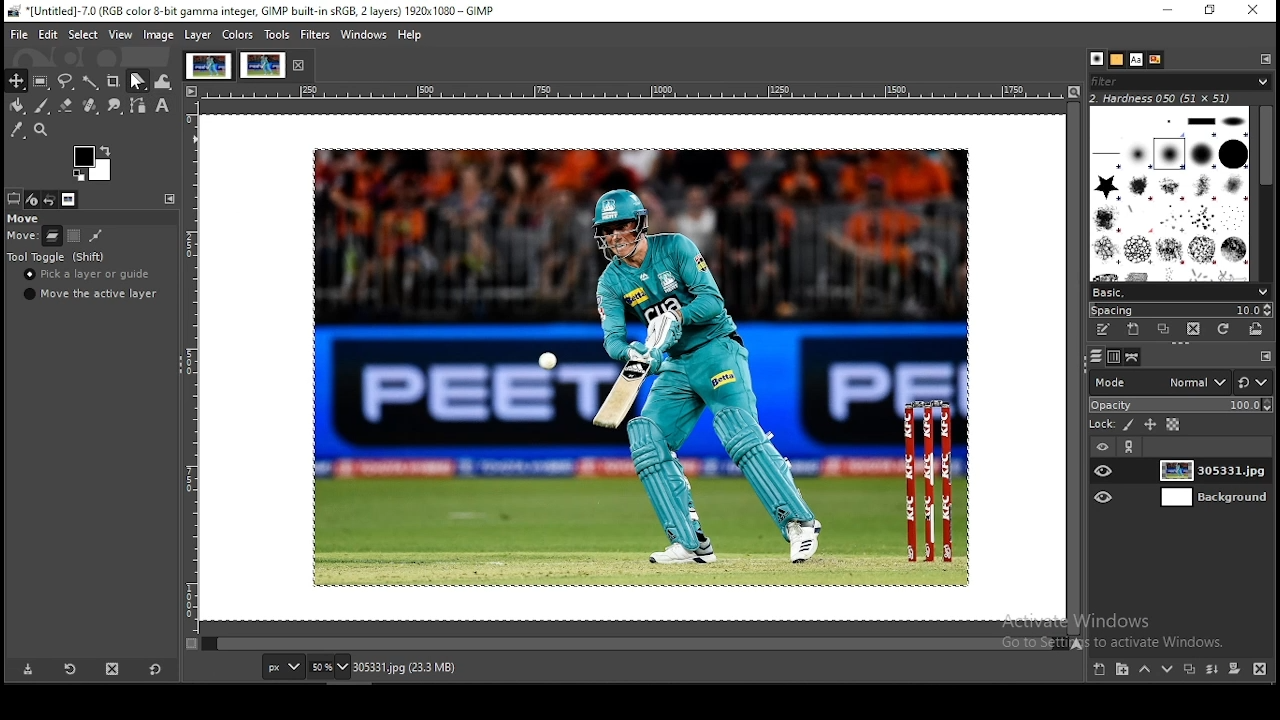  I want to click on vertical scale, so click(192, 374).